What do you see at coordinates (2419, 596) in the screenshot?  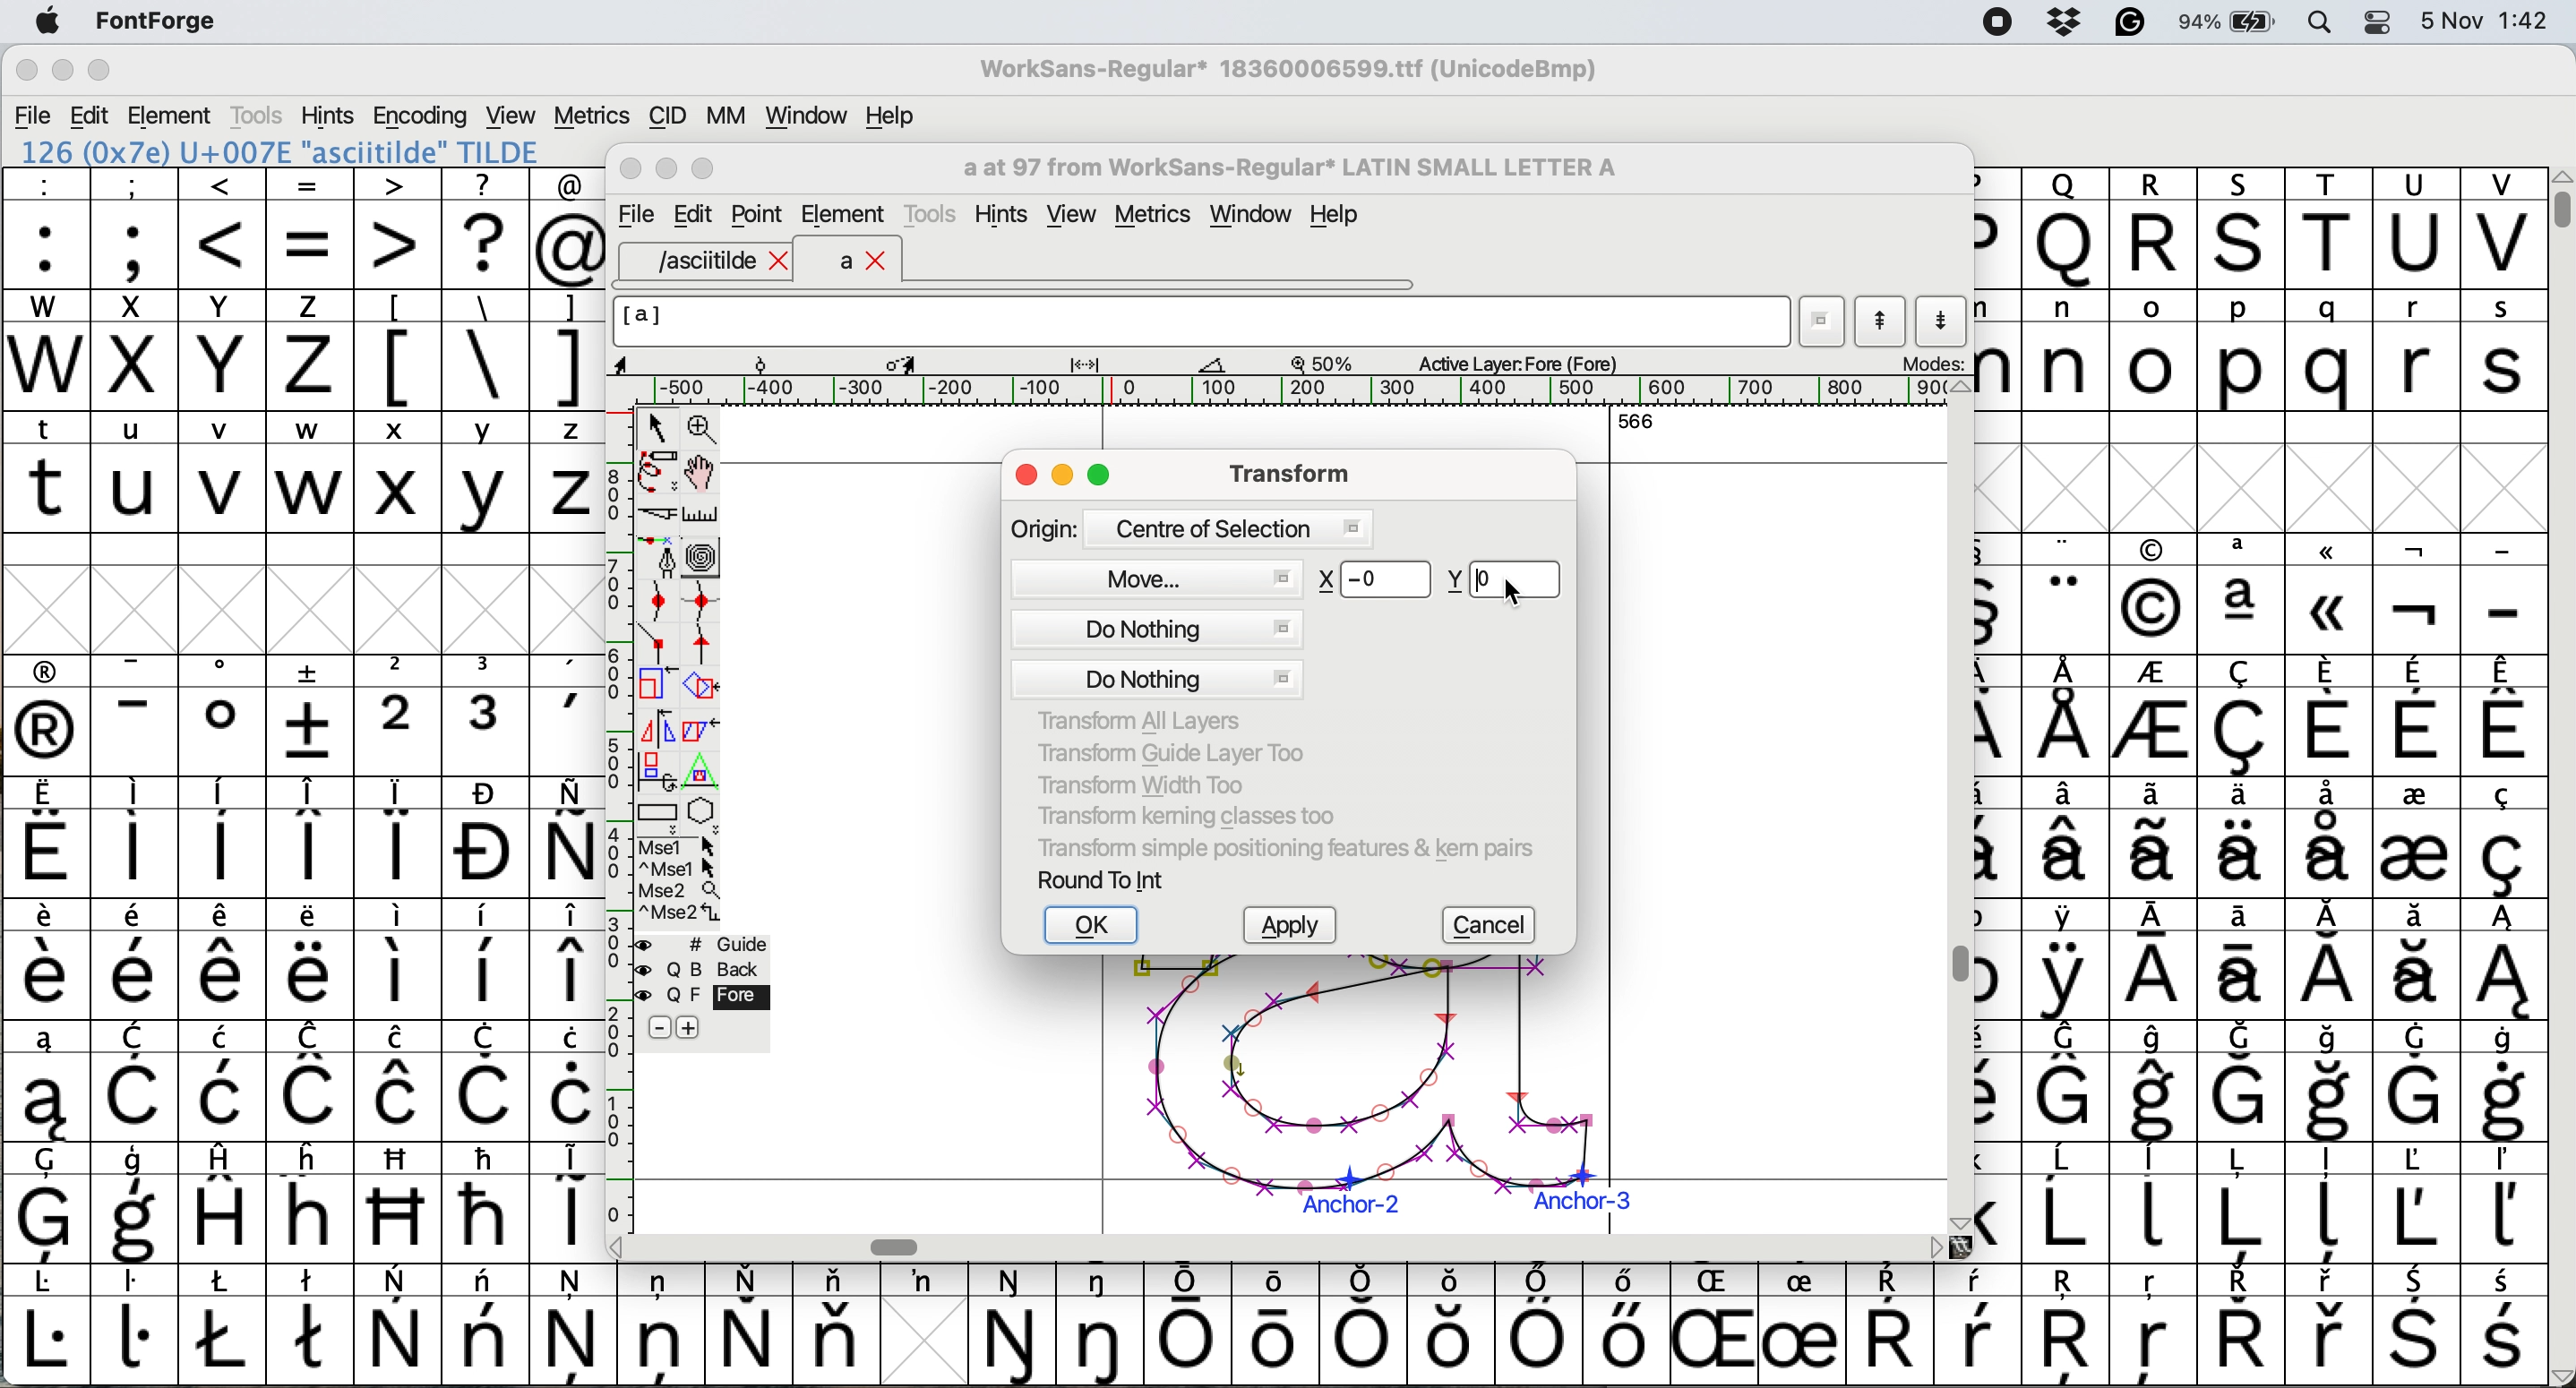 I see `symbol` at bounding box center [2419, 596].